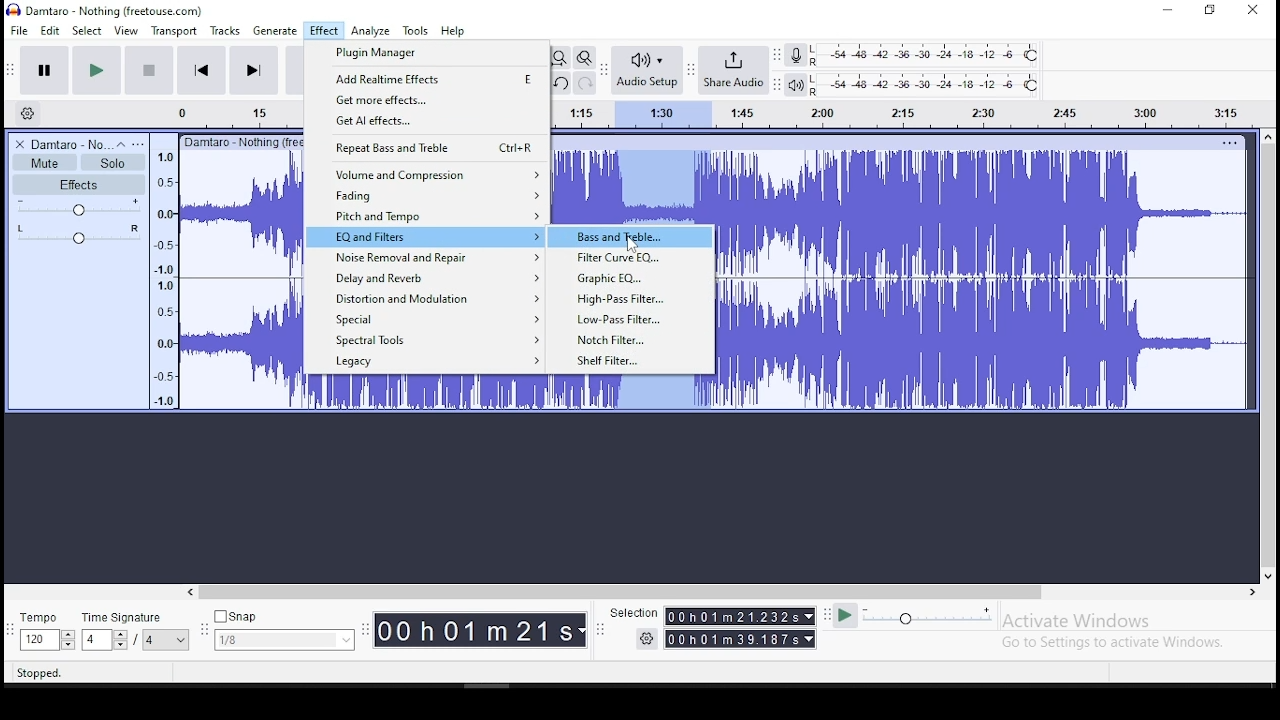 This screenshot has width=1280, height=720. Describe the element at coordinates (811, 639) in the screenshot. I see `drop down` at that location.